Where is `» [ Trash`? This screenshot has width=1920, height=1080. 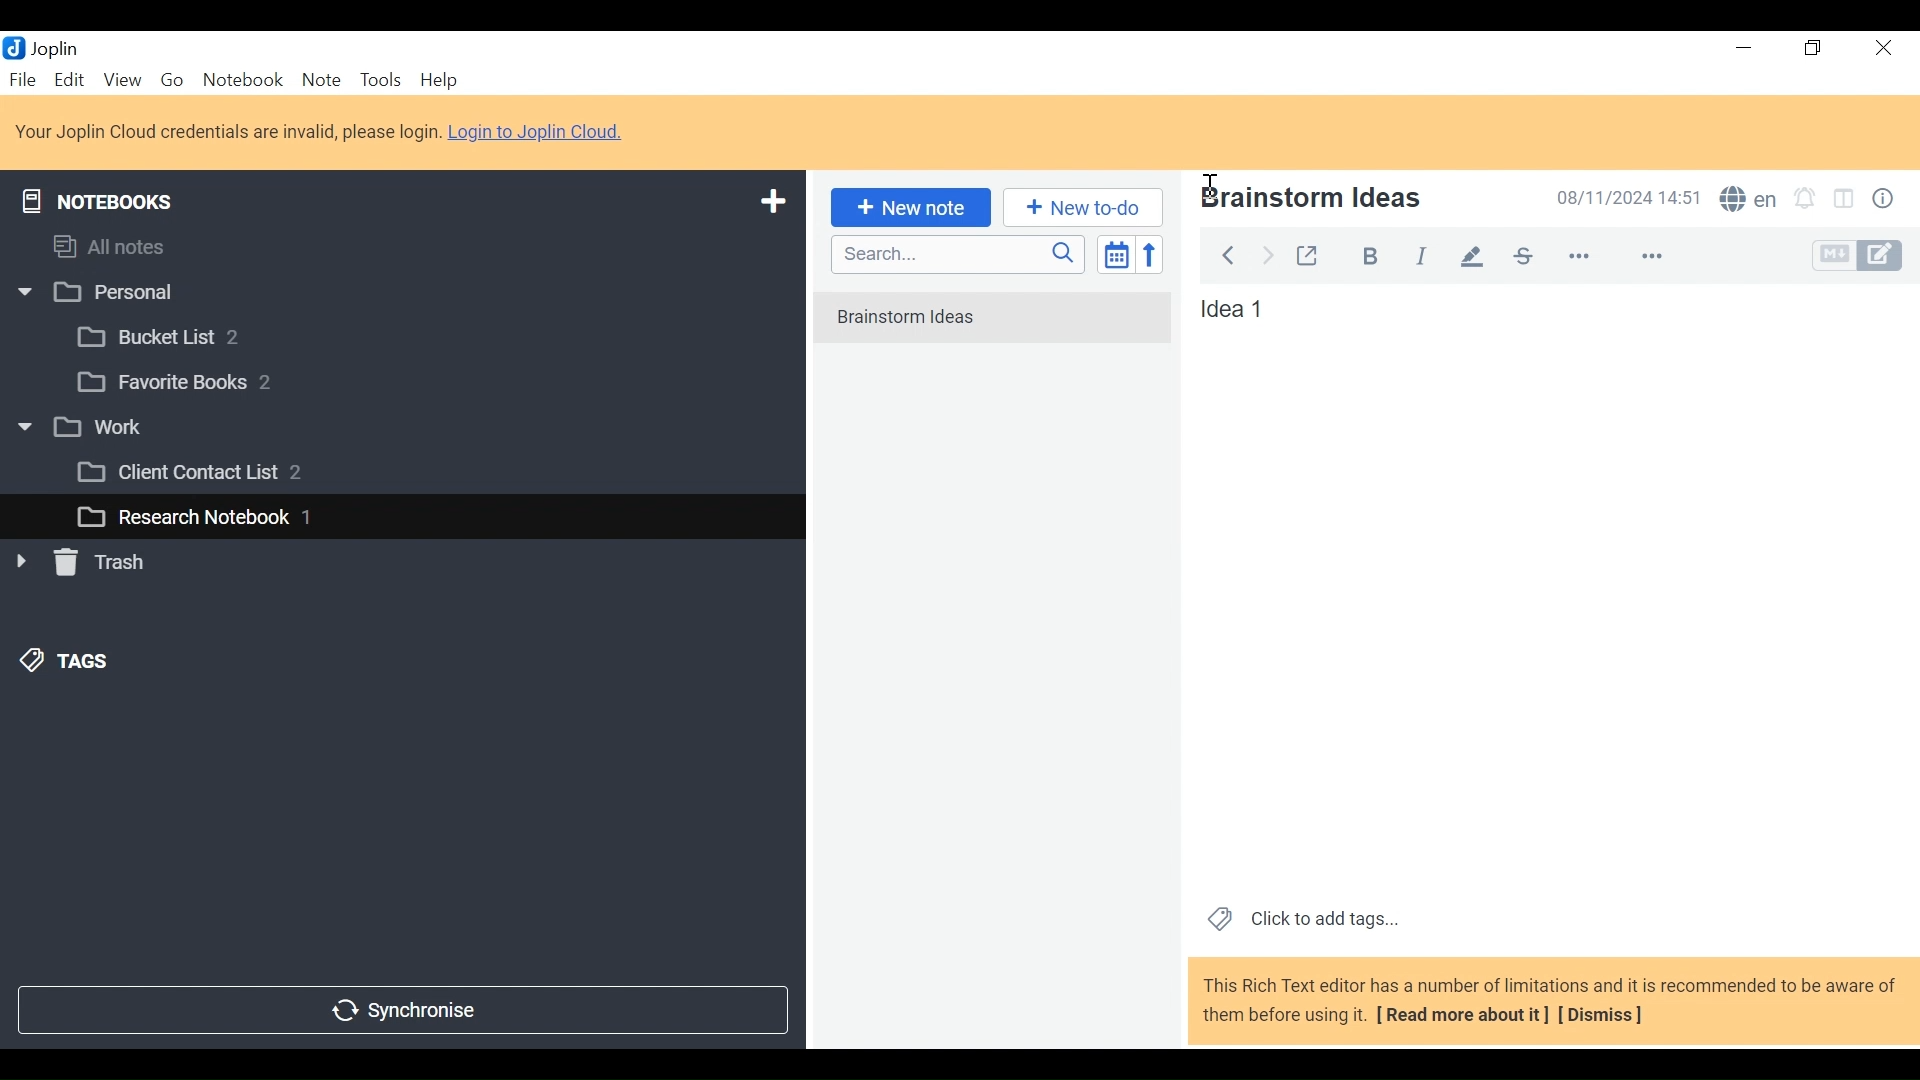
» [ Trash is located at coordinates (105, 562).